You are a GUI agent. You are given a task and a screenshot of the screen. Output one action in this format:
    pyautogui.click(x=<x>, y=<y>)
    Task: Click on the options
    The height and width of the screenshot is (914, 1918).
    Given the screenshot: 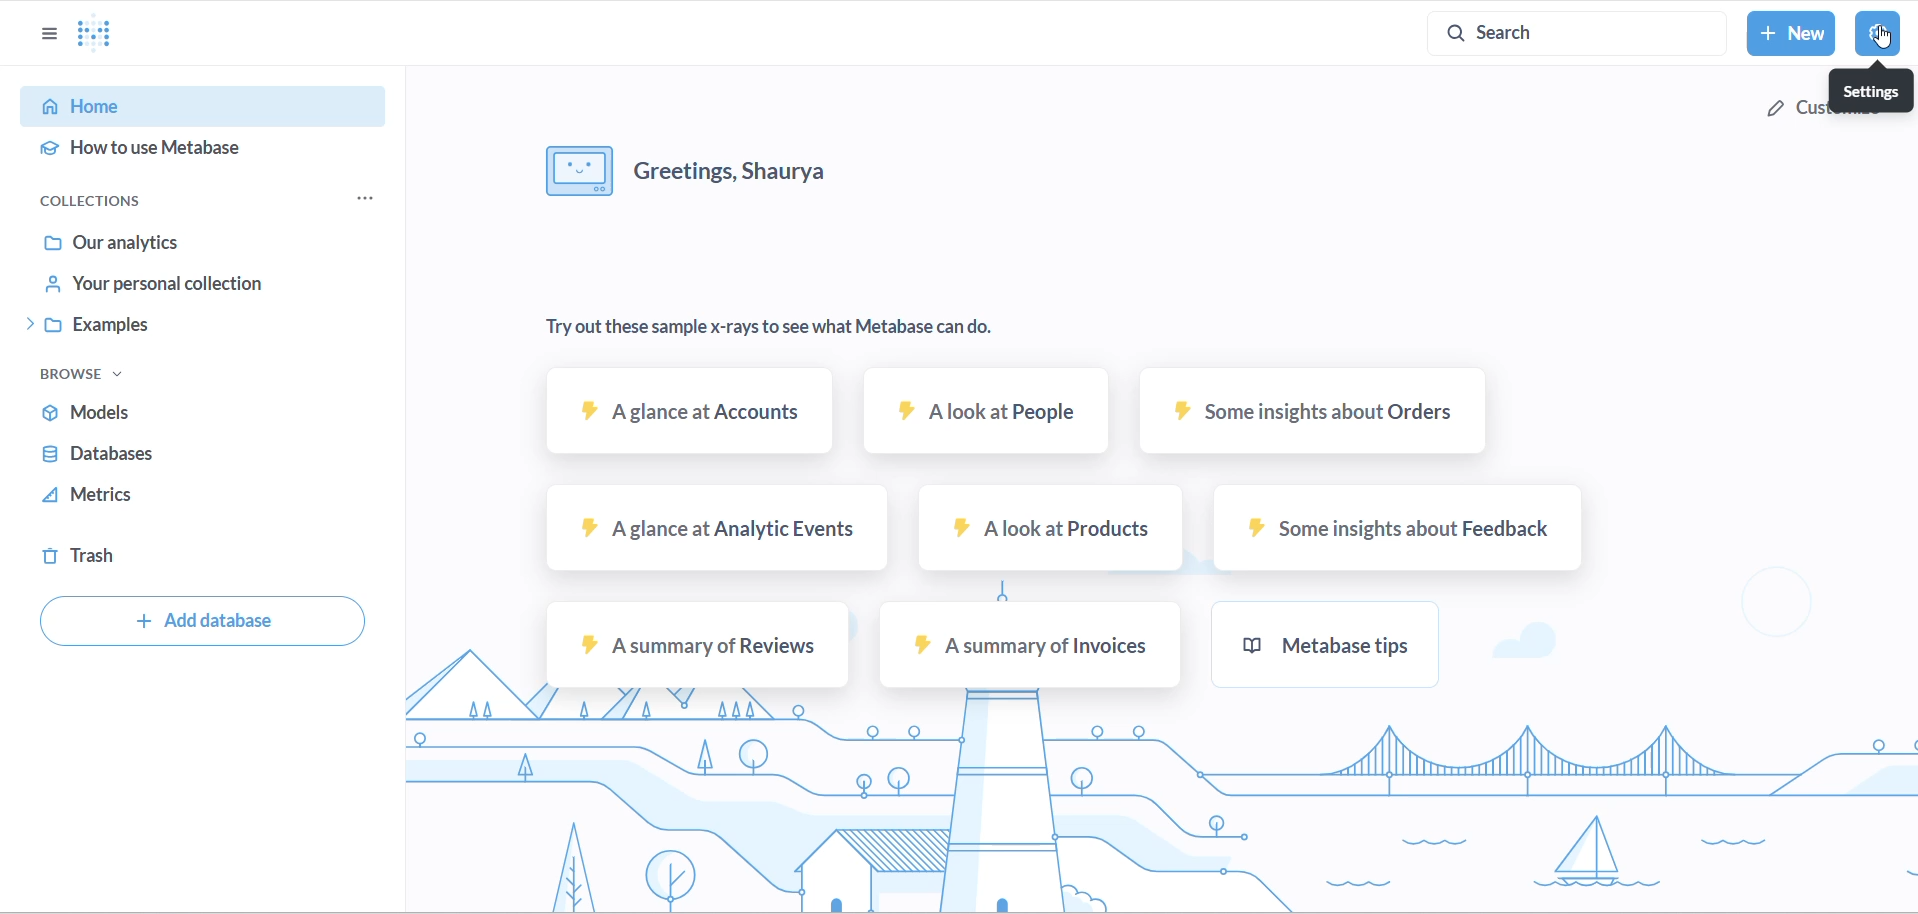 What is the action you would take?
    pyautogui.click(x=49, y=34)
    